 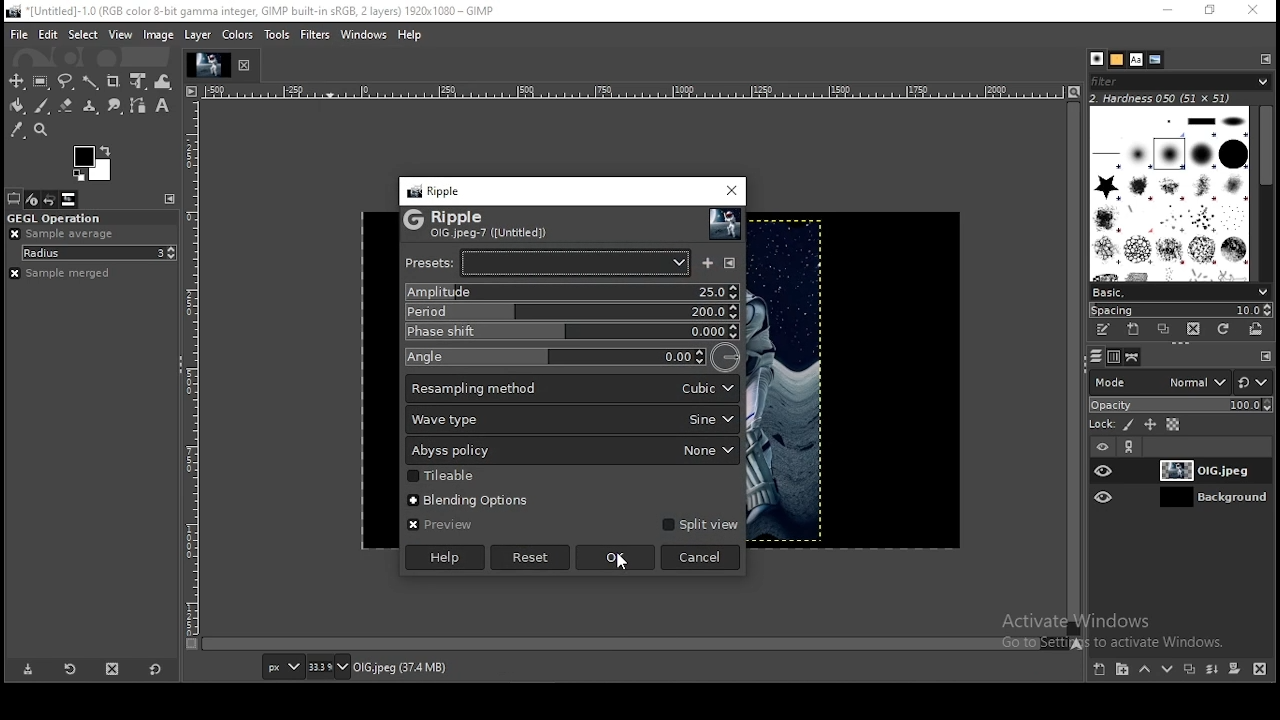 What do you see at coordinates (116, 107) in the screenshot?
I see `smudge tool` at bounding box center [116, 107].